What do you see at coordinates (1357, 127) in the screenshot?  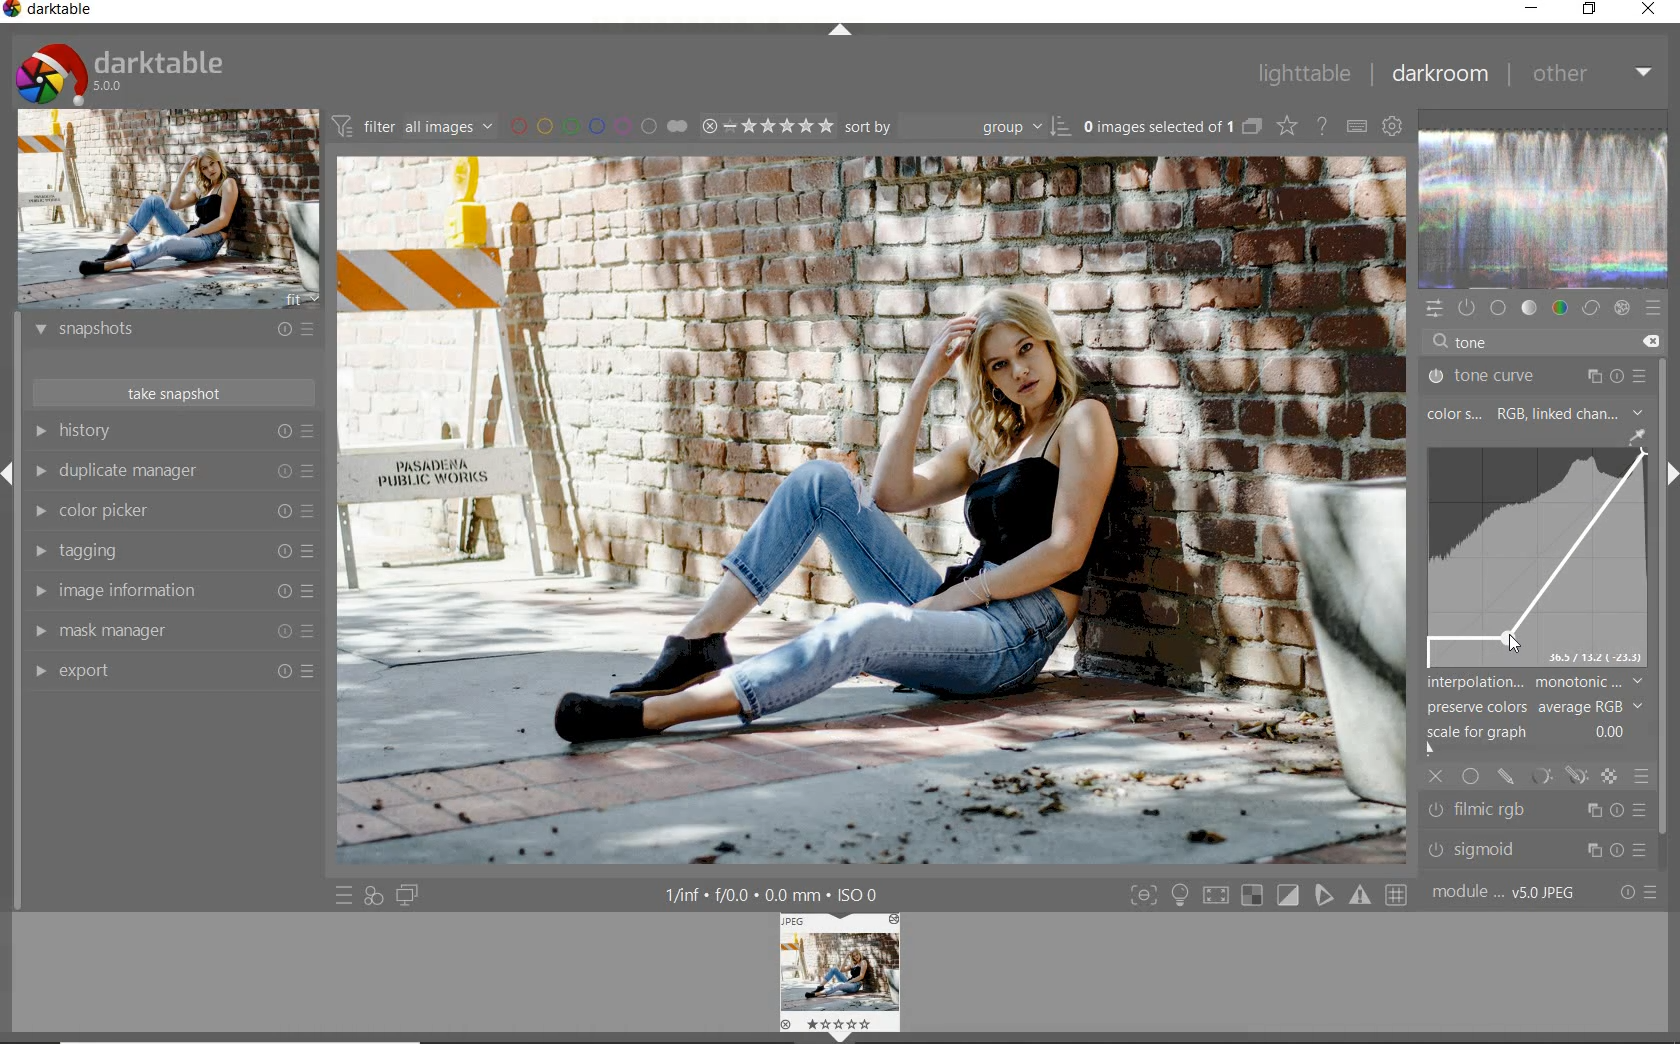 I see `set keyboard shortcuts` at bounding box center [1357, 127].